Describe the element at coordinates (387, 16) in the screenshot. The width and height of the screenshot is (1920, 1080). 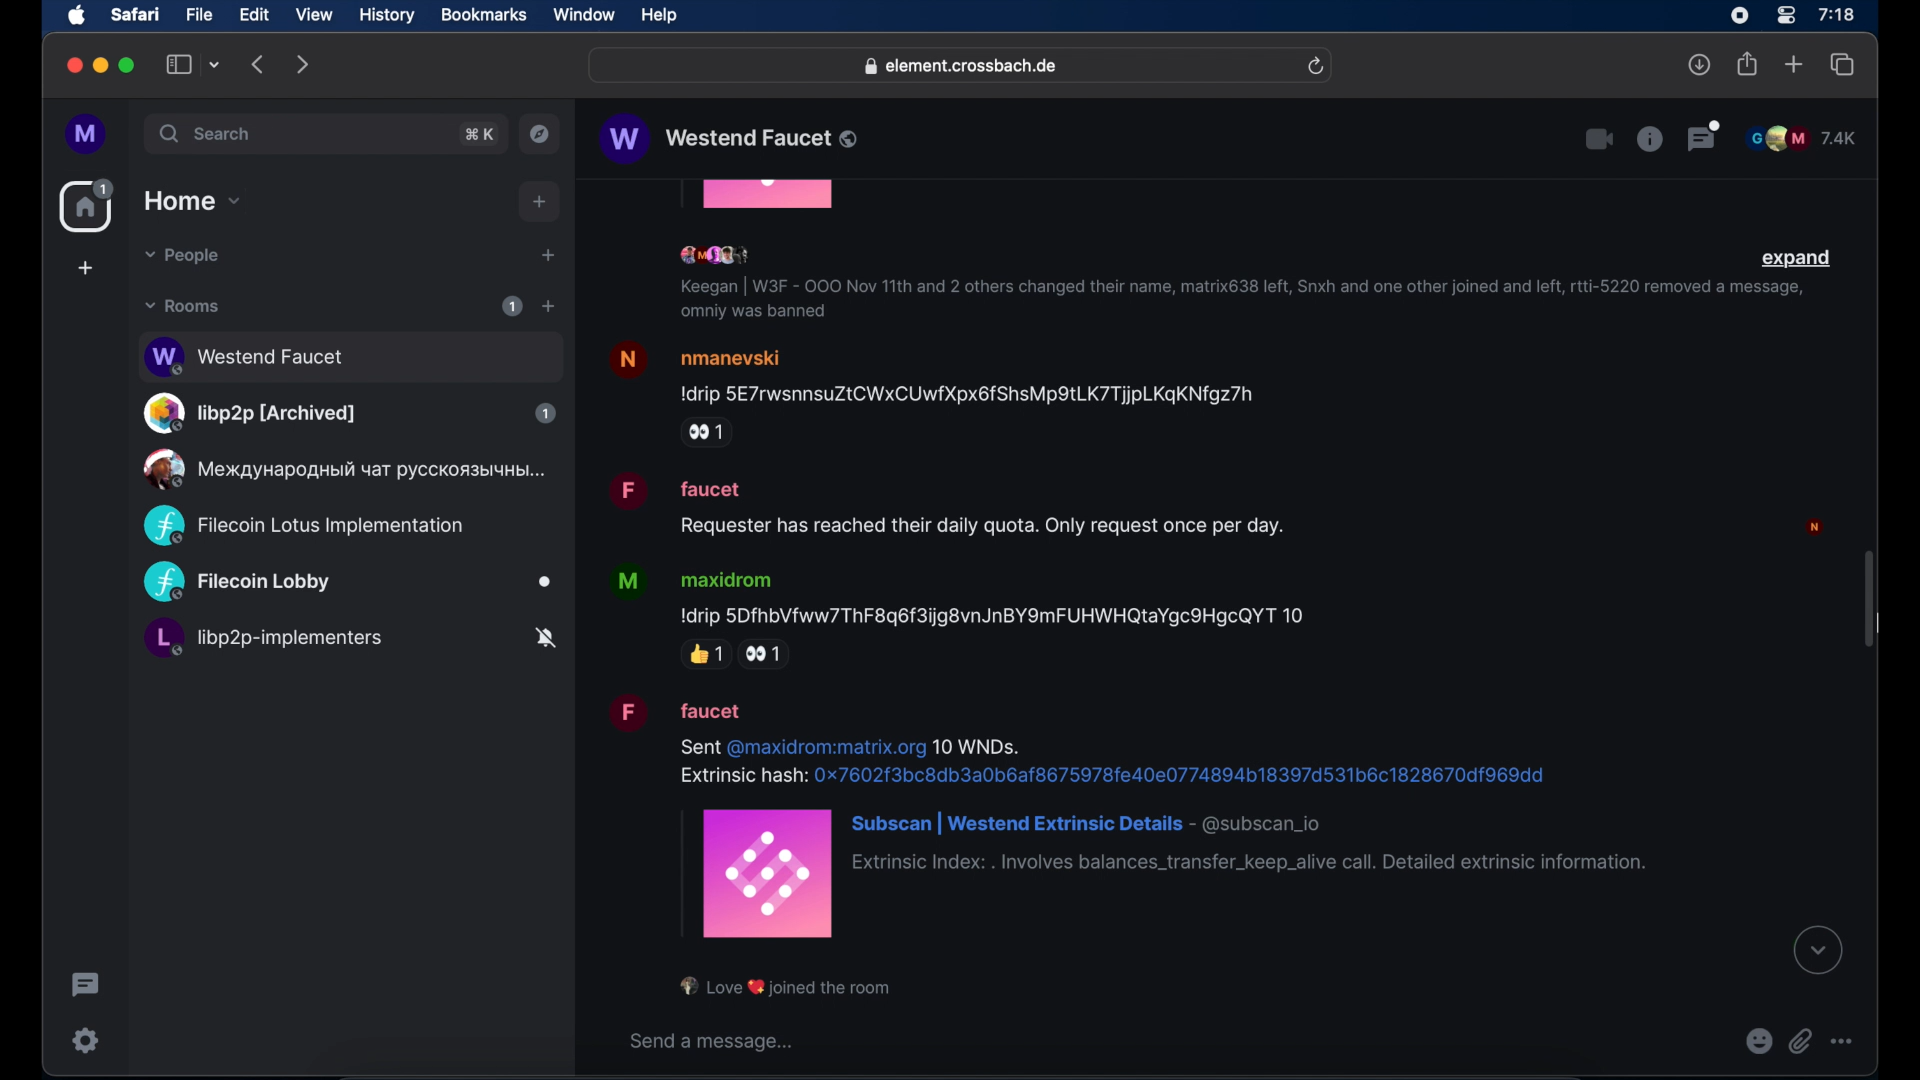
I see `history` at that location.